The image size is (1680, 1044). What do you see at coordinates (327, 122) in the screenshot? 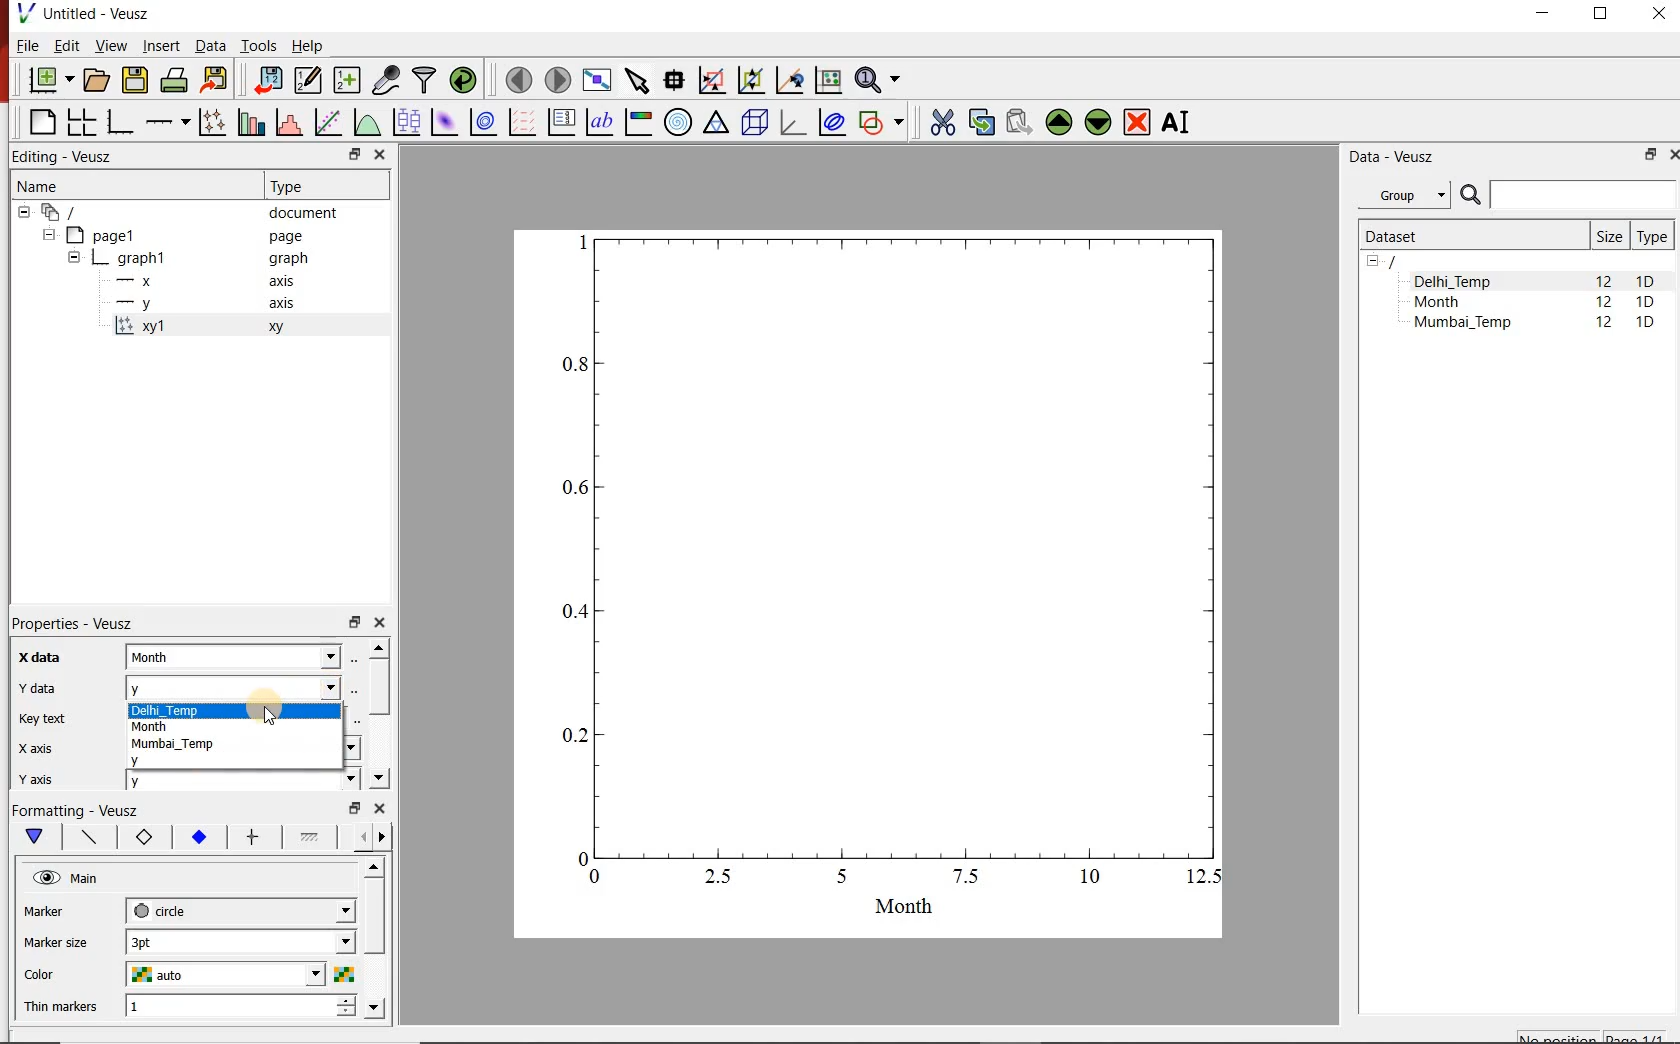
I see `fit a function to data` at bounding box center [327, 122].